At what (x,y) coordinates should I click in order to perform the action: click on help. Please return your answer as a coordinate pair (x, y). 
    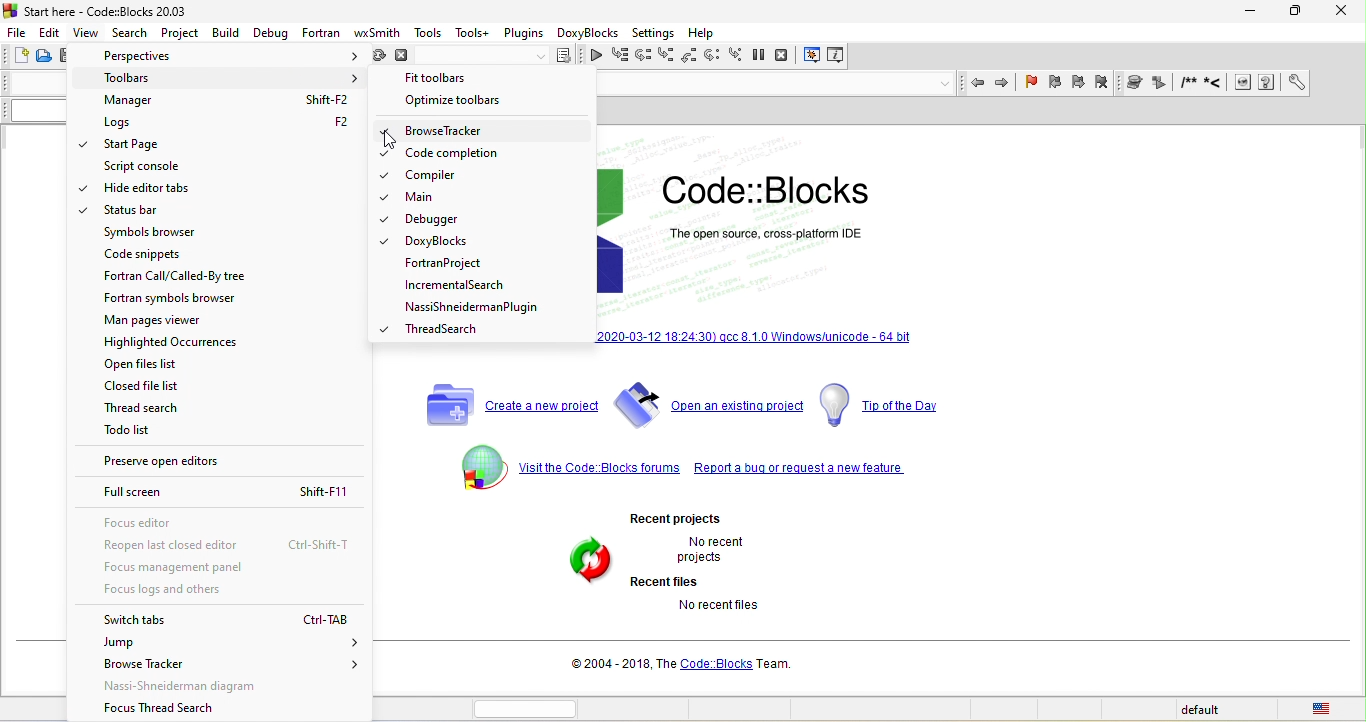
    Looking at the image, I should click on (707, 31).